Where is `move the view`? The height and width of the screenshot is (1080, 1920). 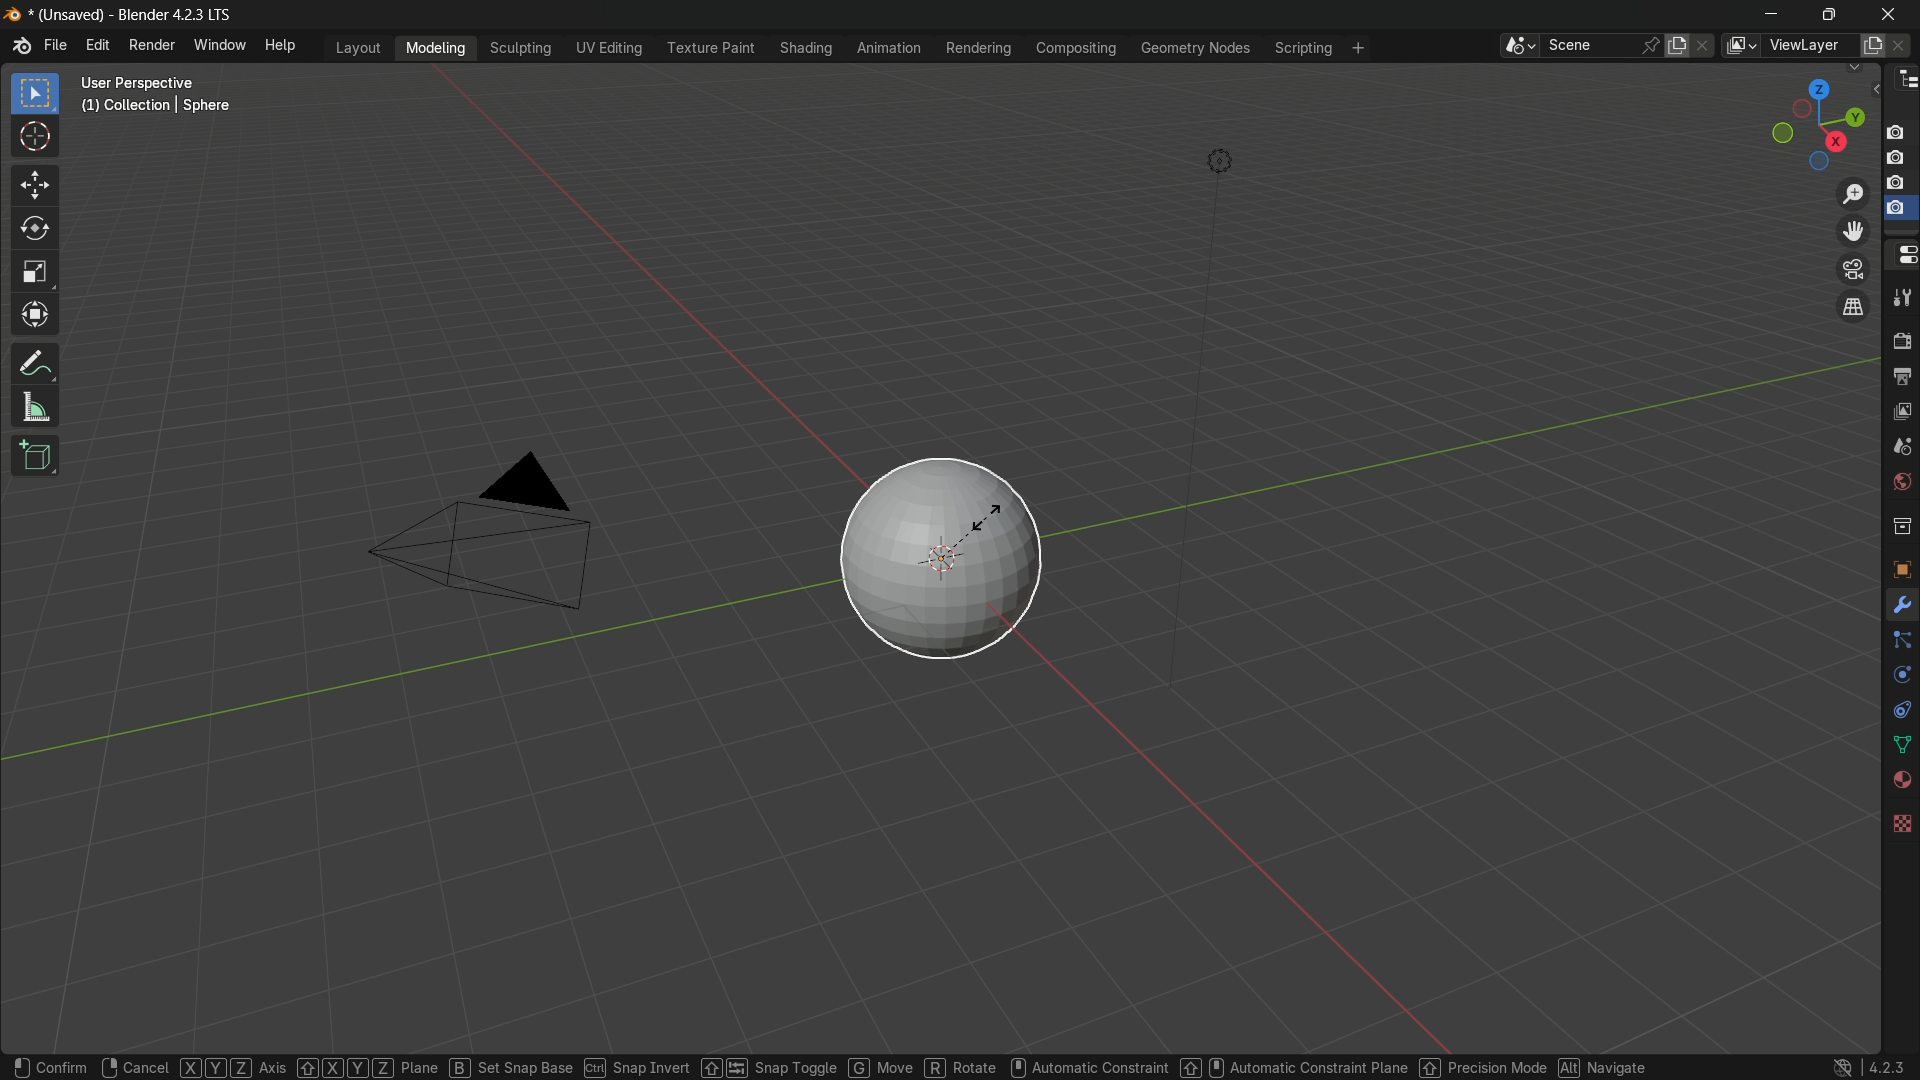 move the view is located at coordinates (1854, 232).